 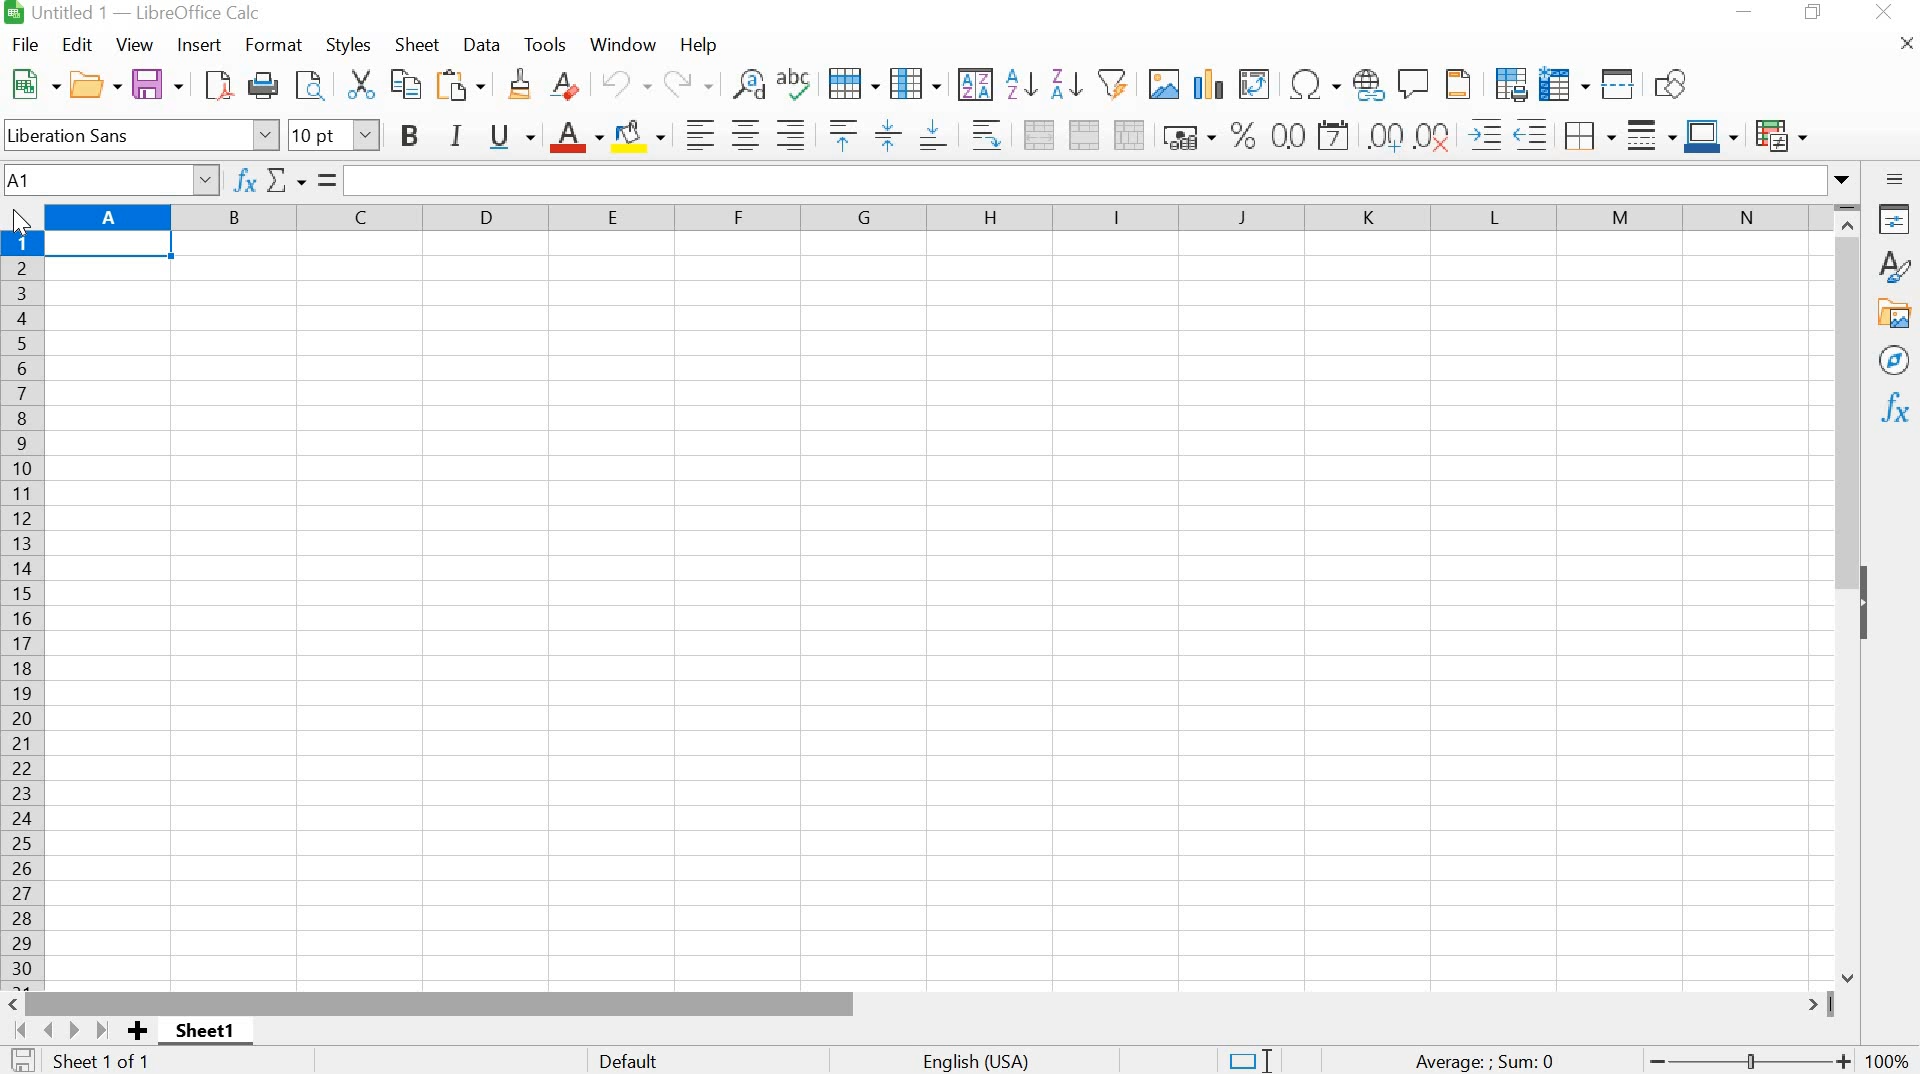 I want to click on Border Color, so click(x=1711, y=136).